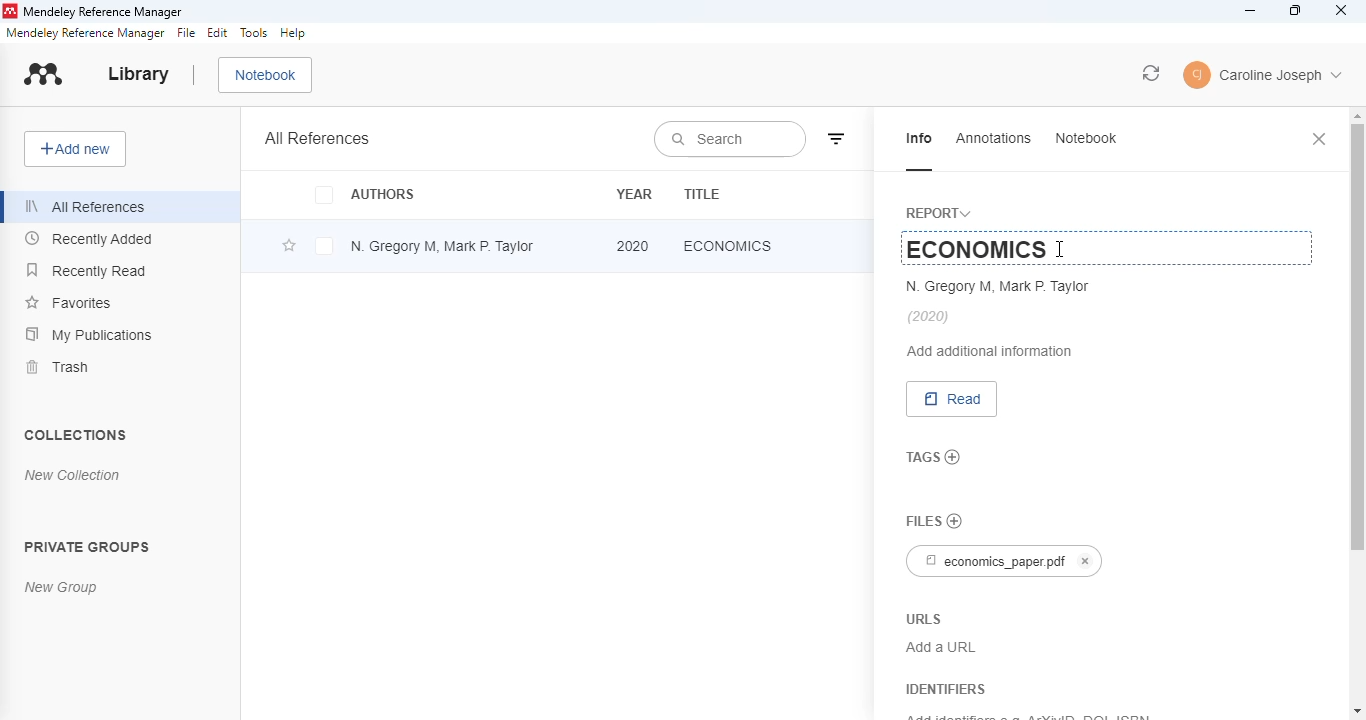 The image size is (1366, 720). Describe the element at coordinates (74, 148) in the screenshot. I see `add new` at that location.